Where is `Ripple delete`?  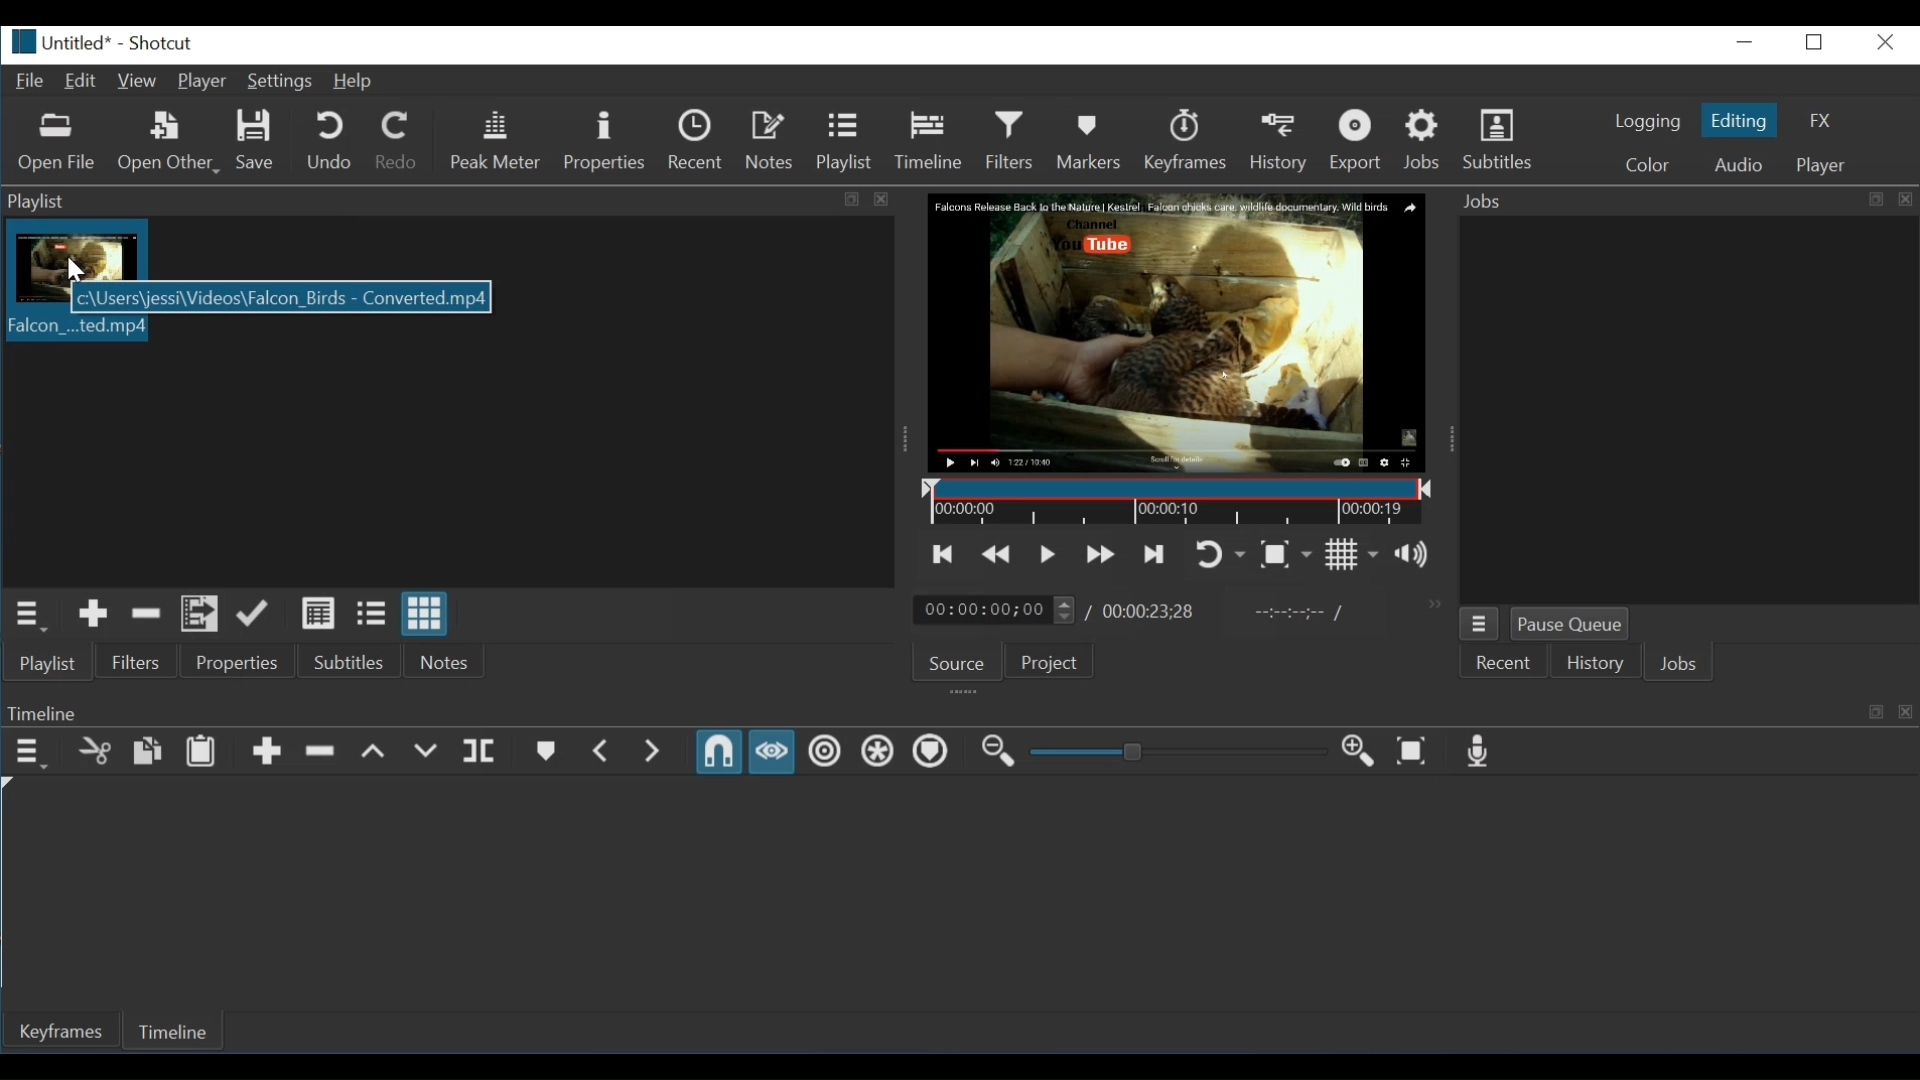
Ripple delete is located at coordinates (321, 751).